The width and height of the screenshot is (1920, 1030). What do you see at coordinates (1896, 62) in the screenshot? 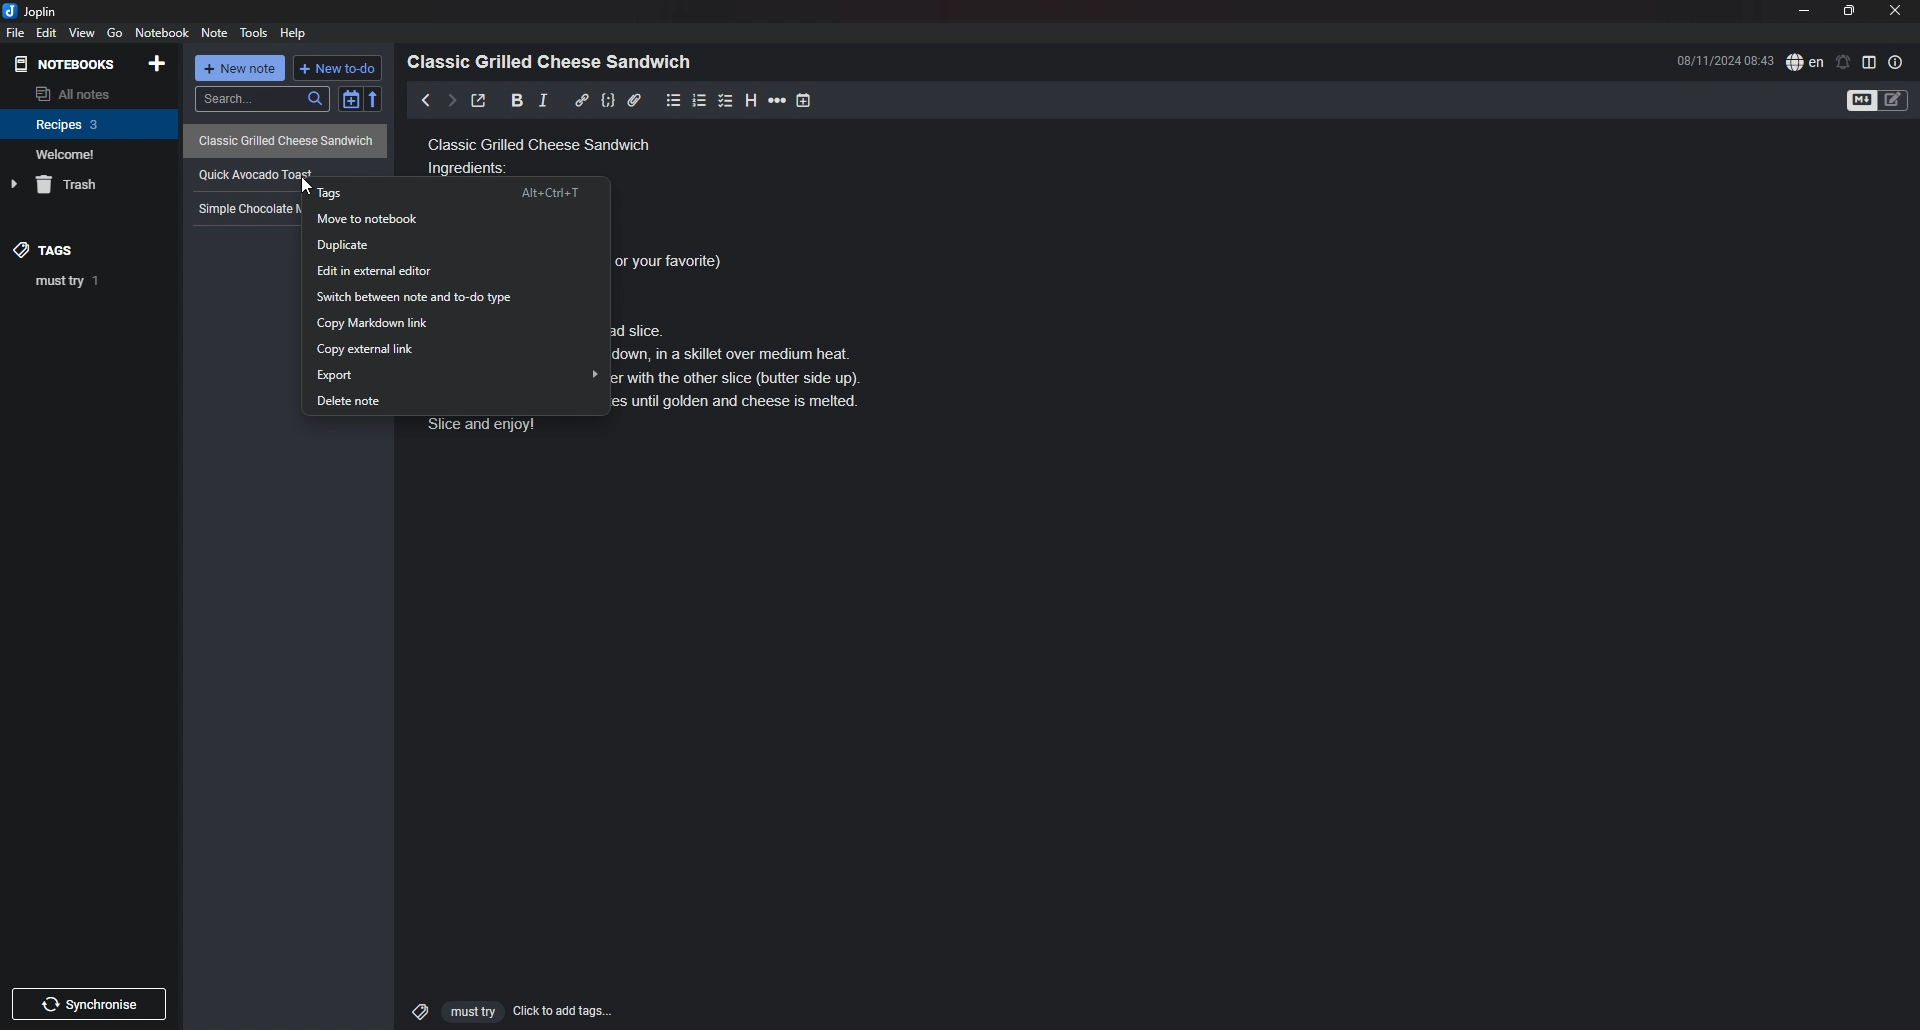
I see `note properties` at bounding box center [1896, 62].